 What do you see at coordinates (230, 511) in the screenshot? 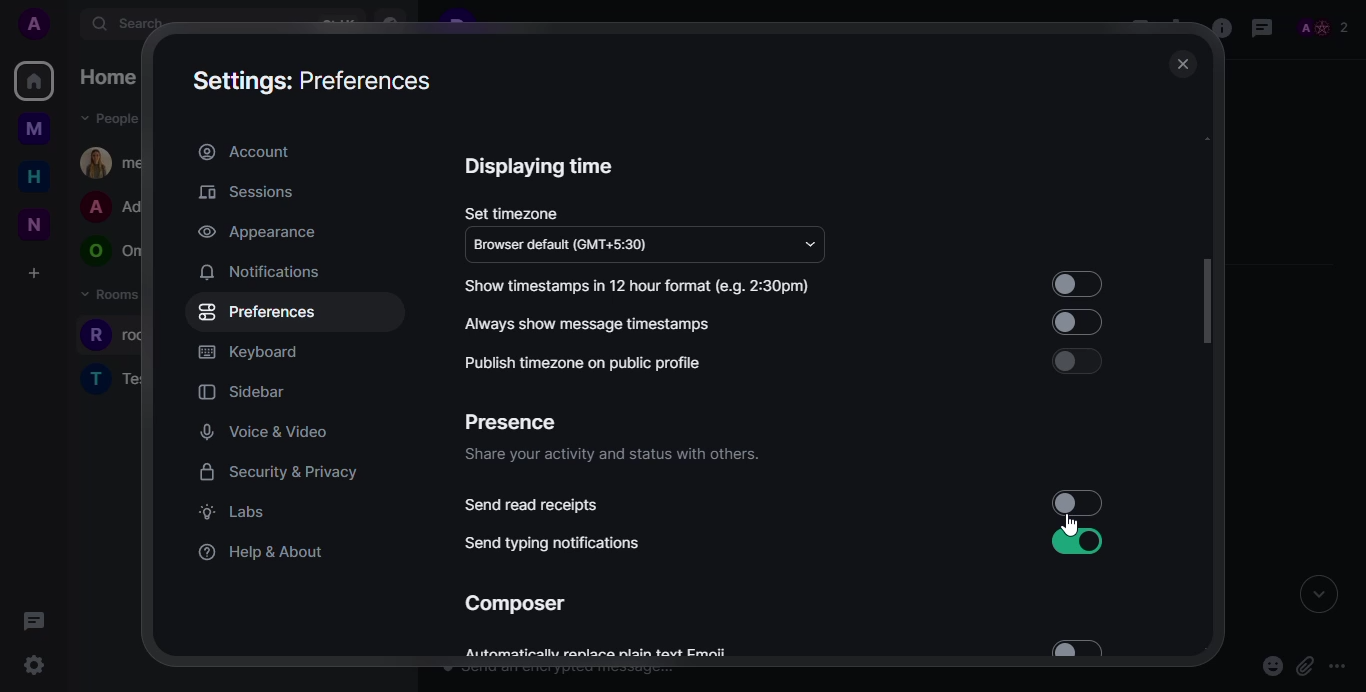
I see `labs` at bounding box center [230, 511].